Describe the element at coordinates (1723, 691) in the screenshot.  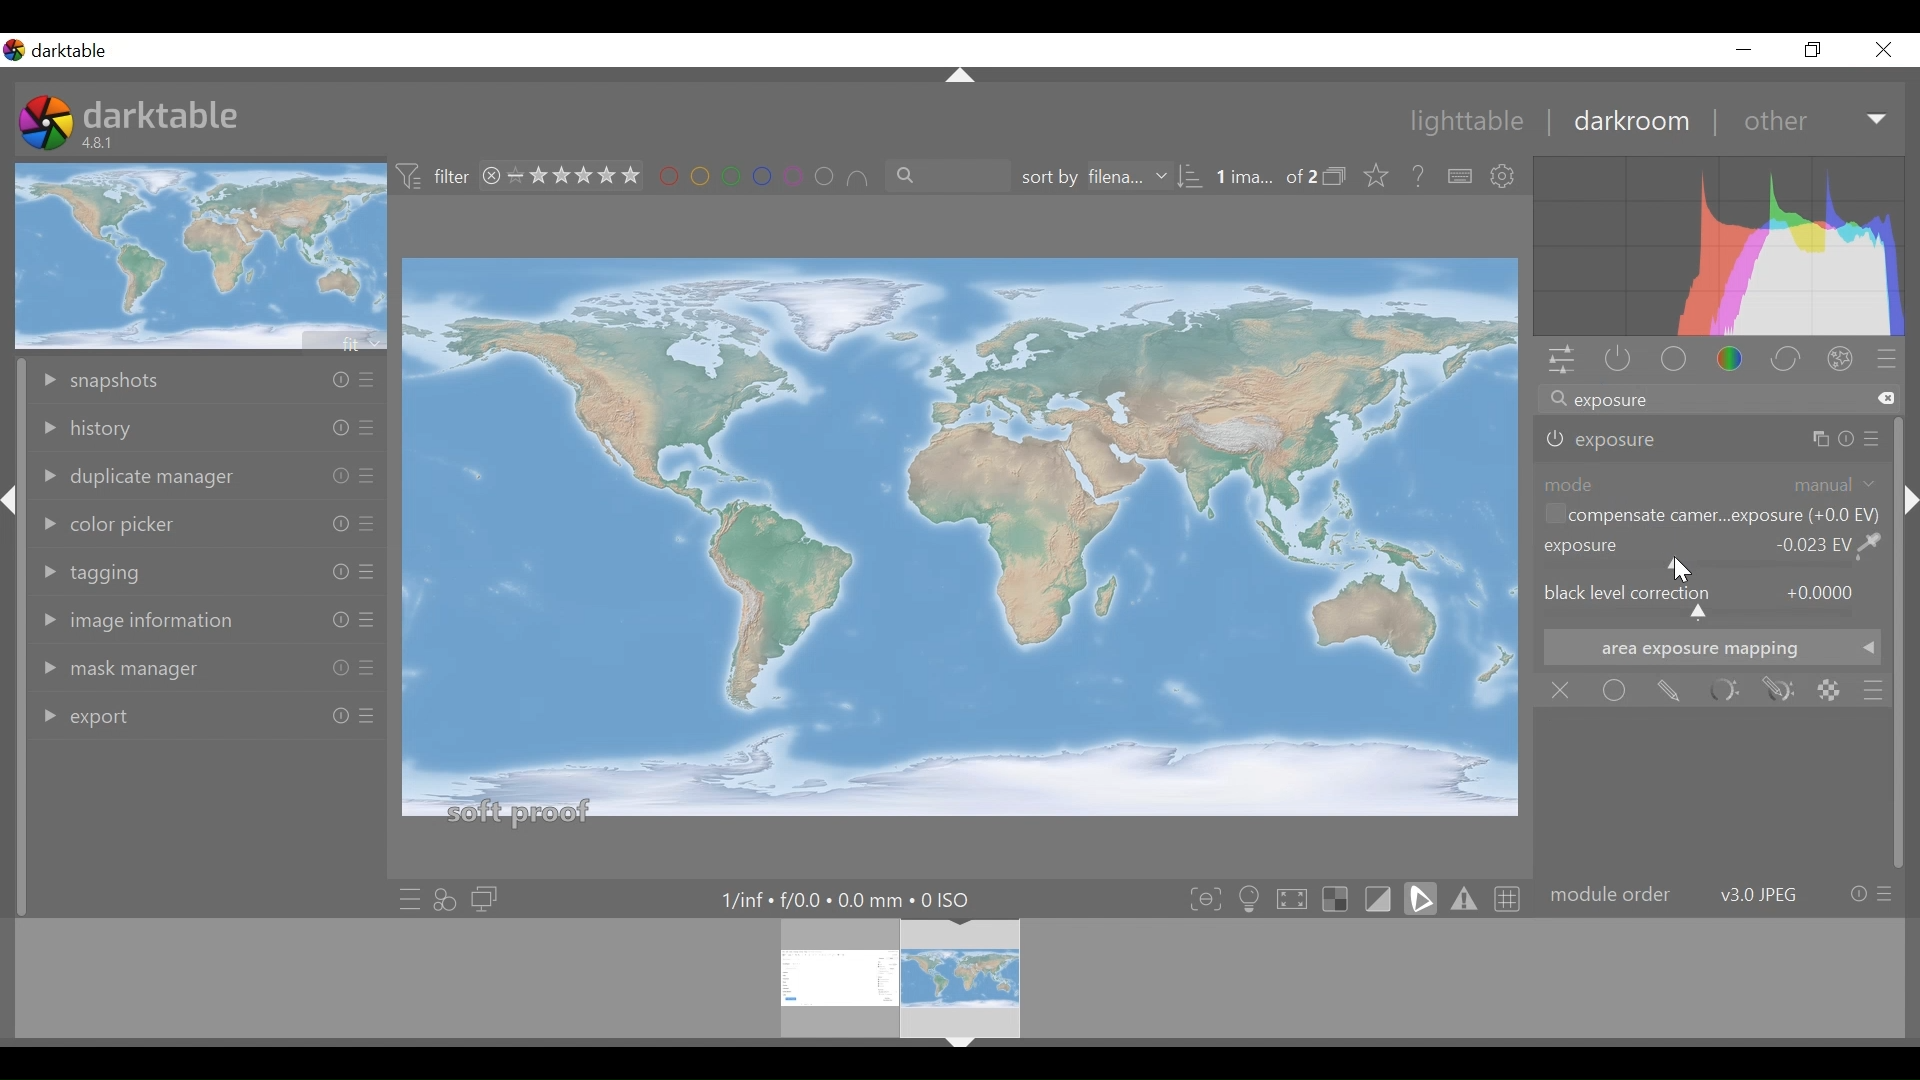
I see `parametric mask` at that location.